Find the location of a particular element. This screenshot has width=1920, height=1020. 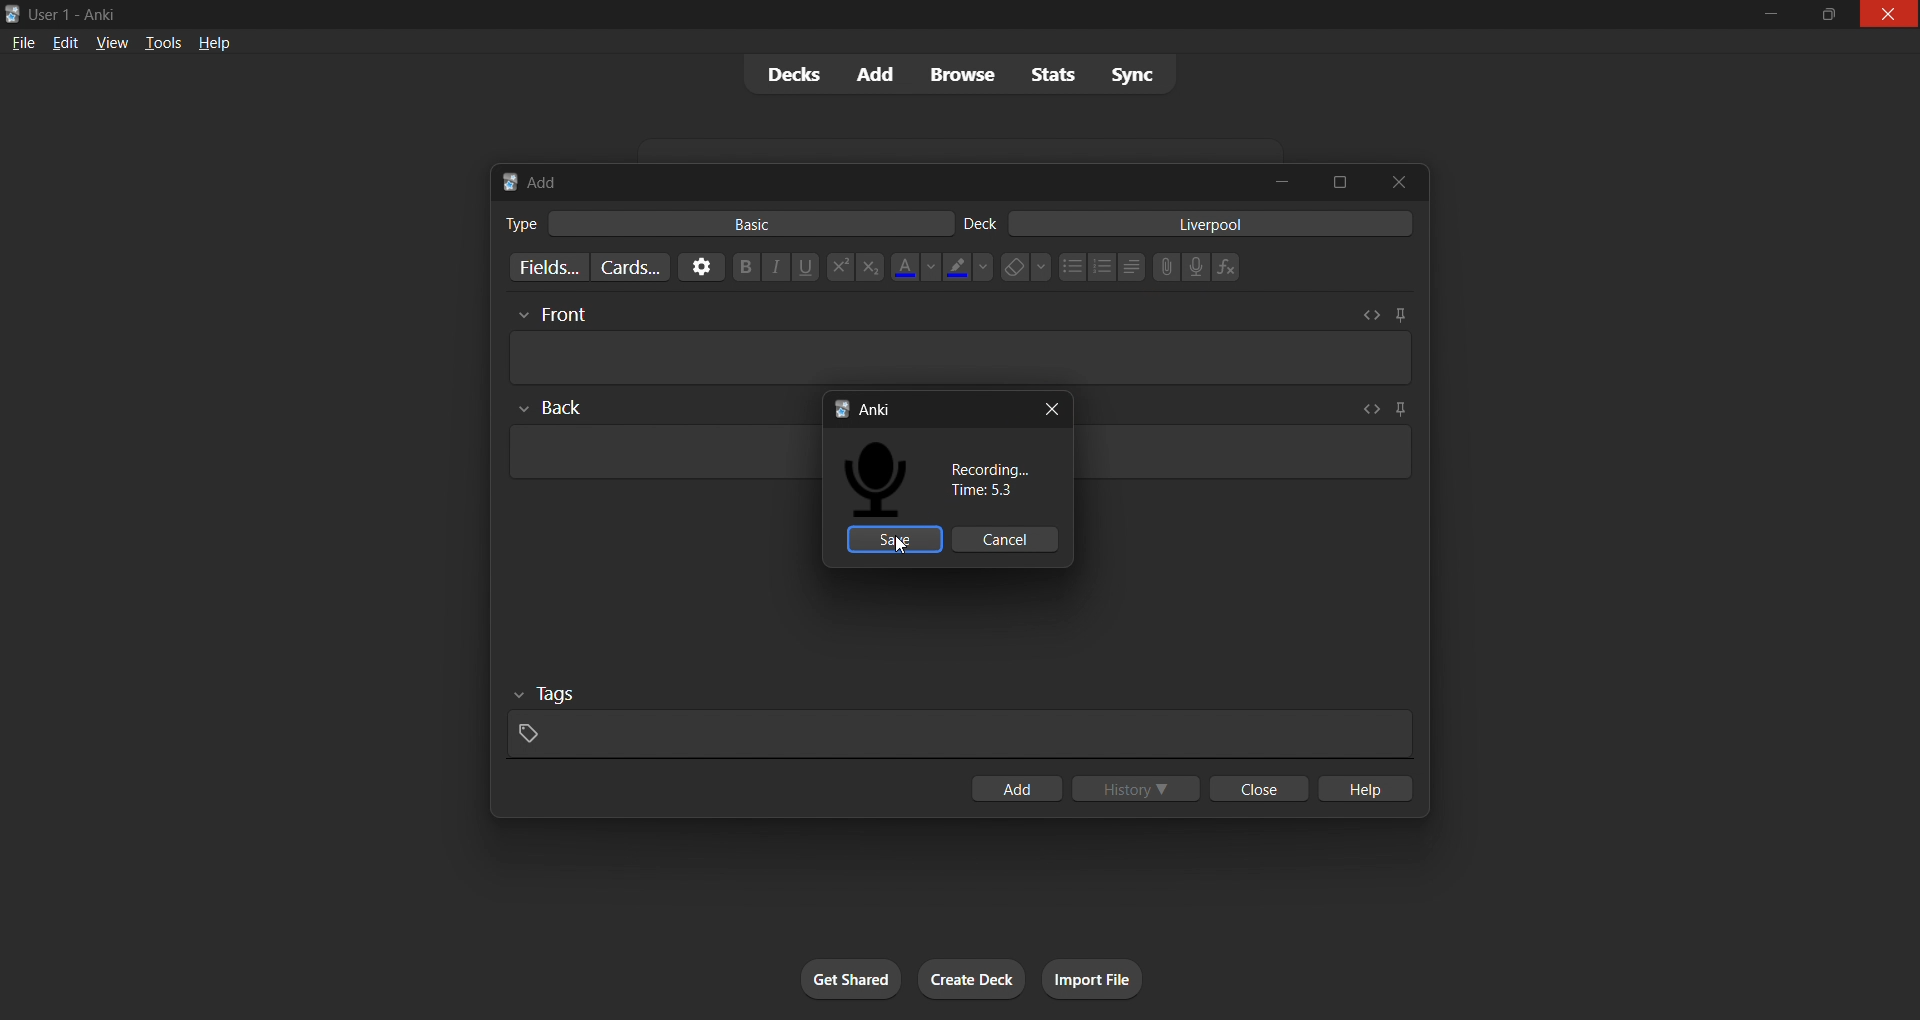

cancel is located at coordinates (1008, 539).